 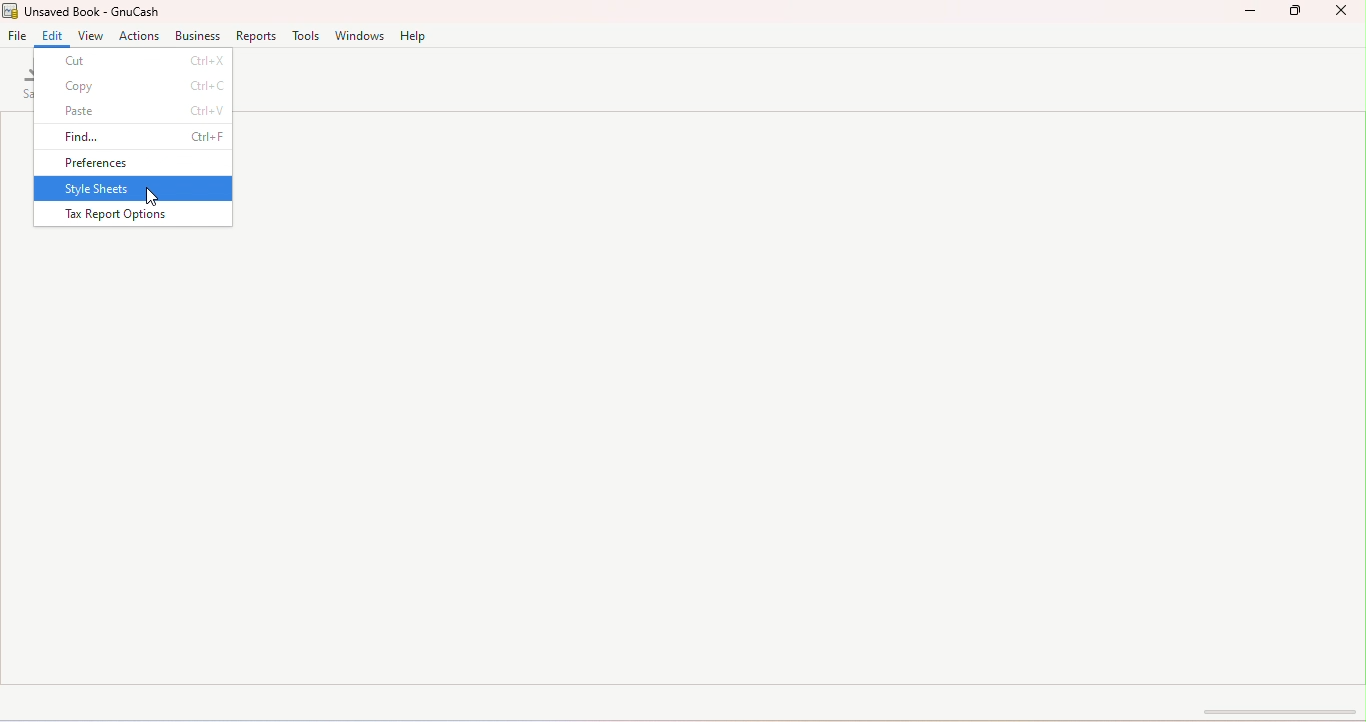 What do you see at coordinates (416, 36) in the screenshot?
I see `Help` at bounding box center [416, 36].